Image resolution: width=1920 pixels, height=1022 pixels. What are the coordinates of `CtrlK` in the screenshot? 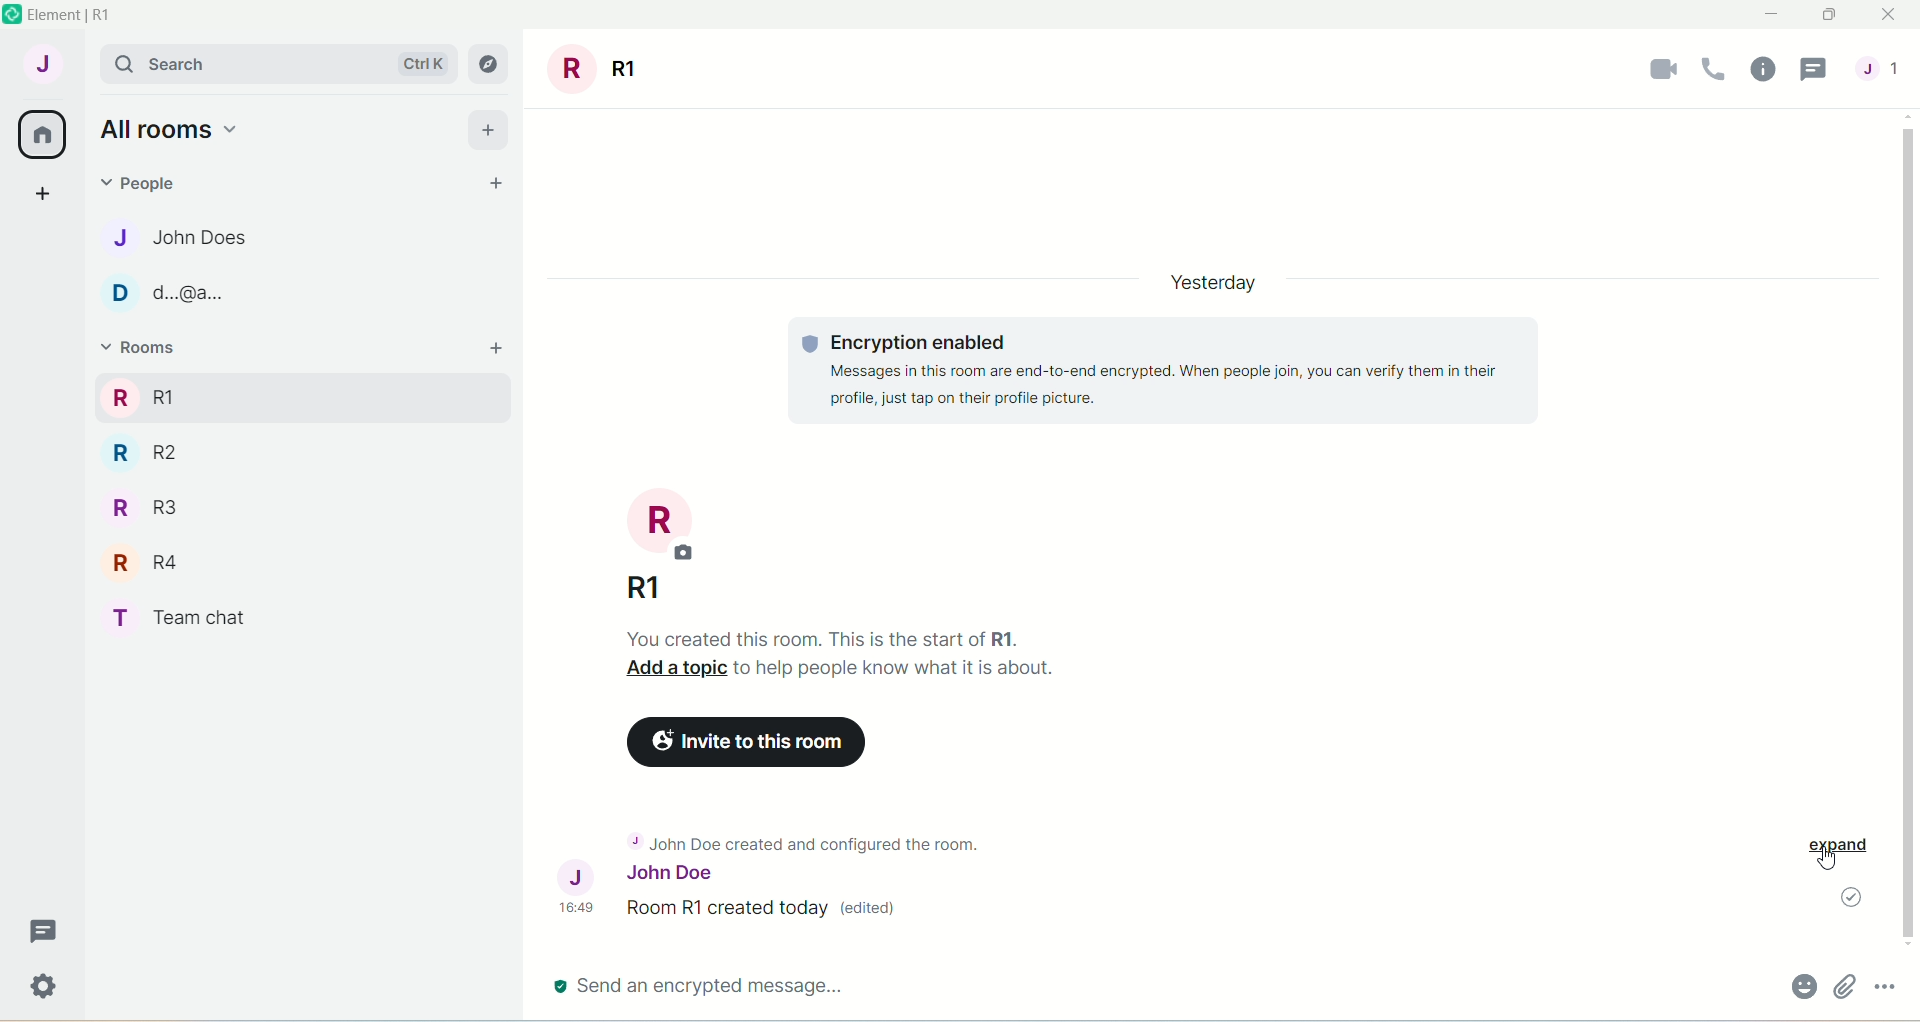 It's located at (416, 64).